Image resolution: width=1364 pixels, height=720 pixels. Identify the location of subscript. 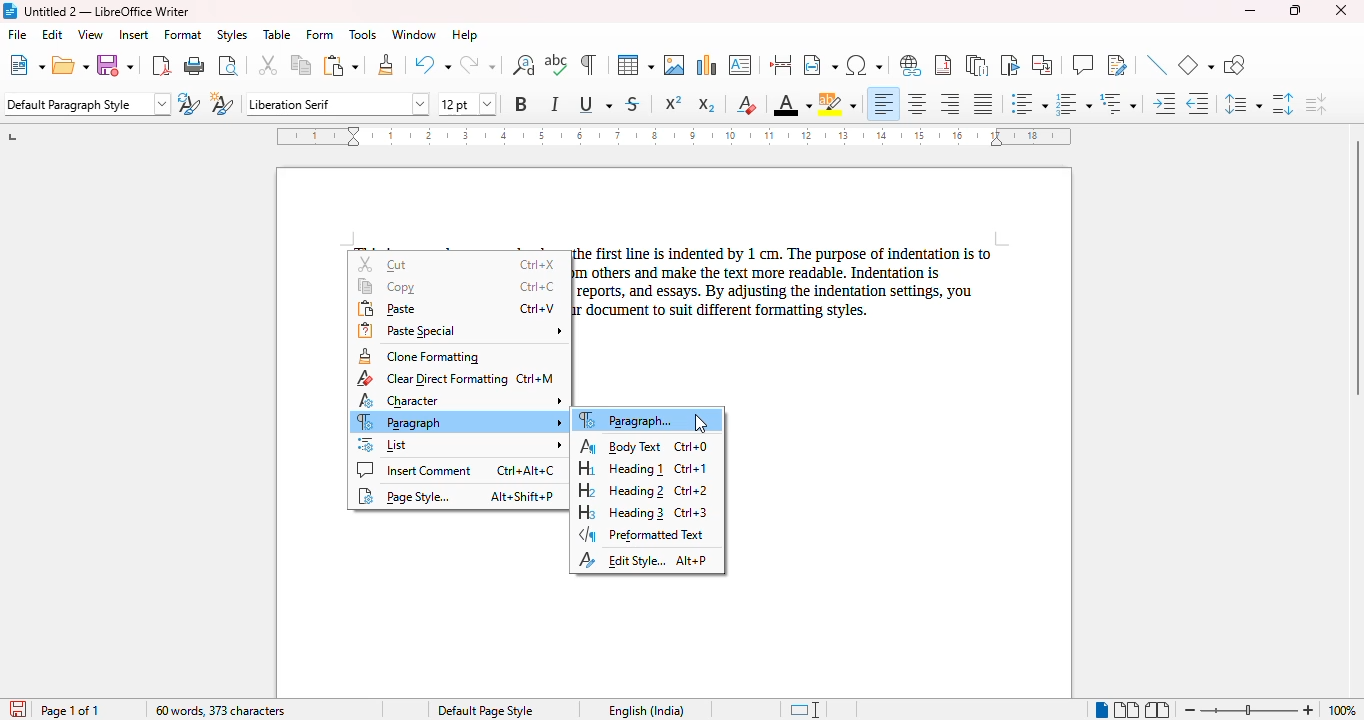
(707, 105).